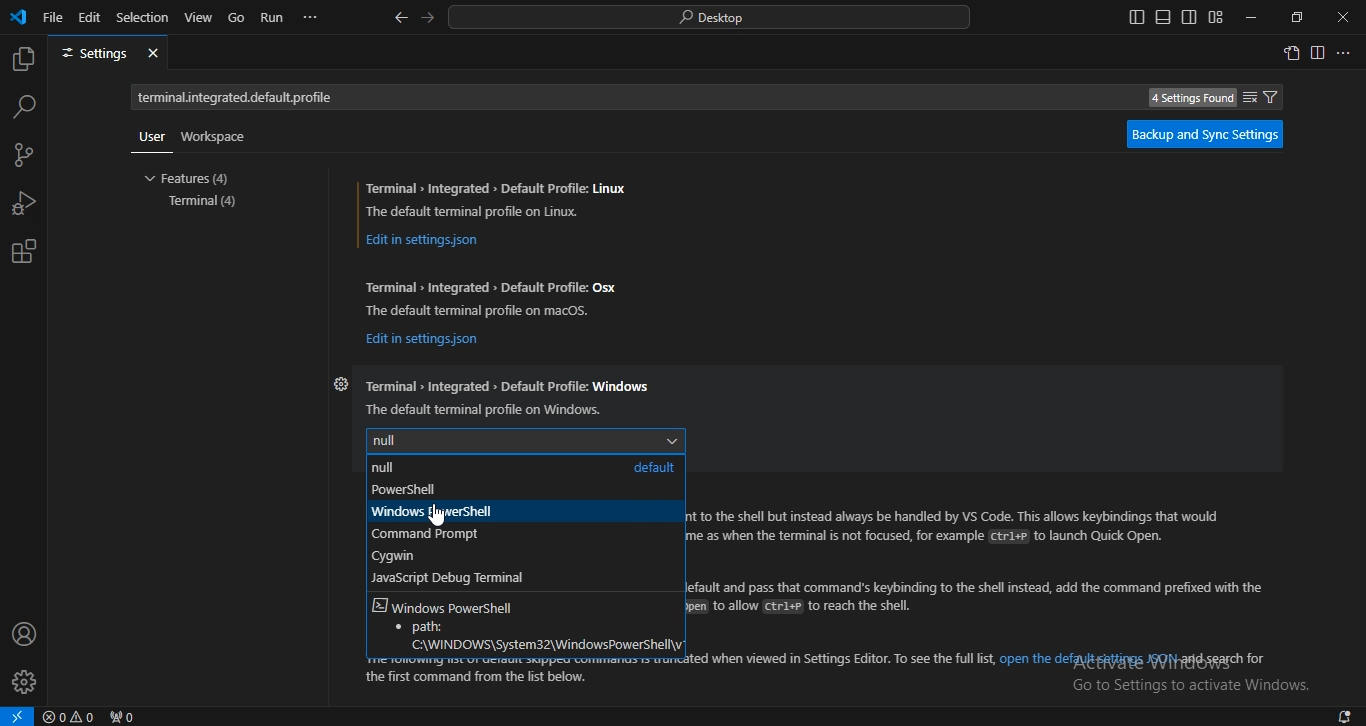  What do you see at coordinates (402, 467) in the screenshot?
I see `null` at bounding box center [402, 467].